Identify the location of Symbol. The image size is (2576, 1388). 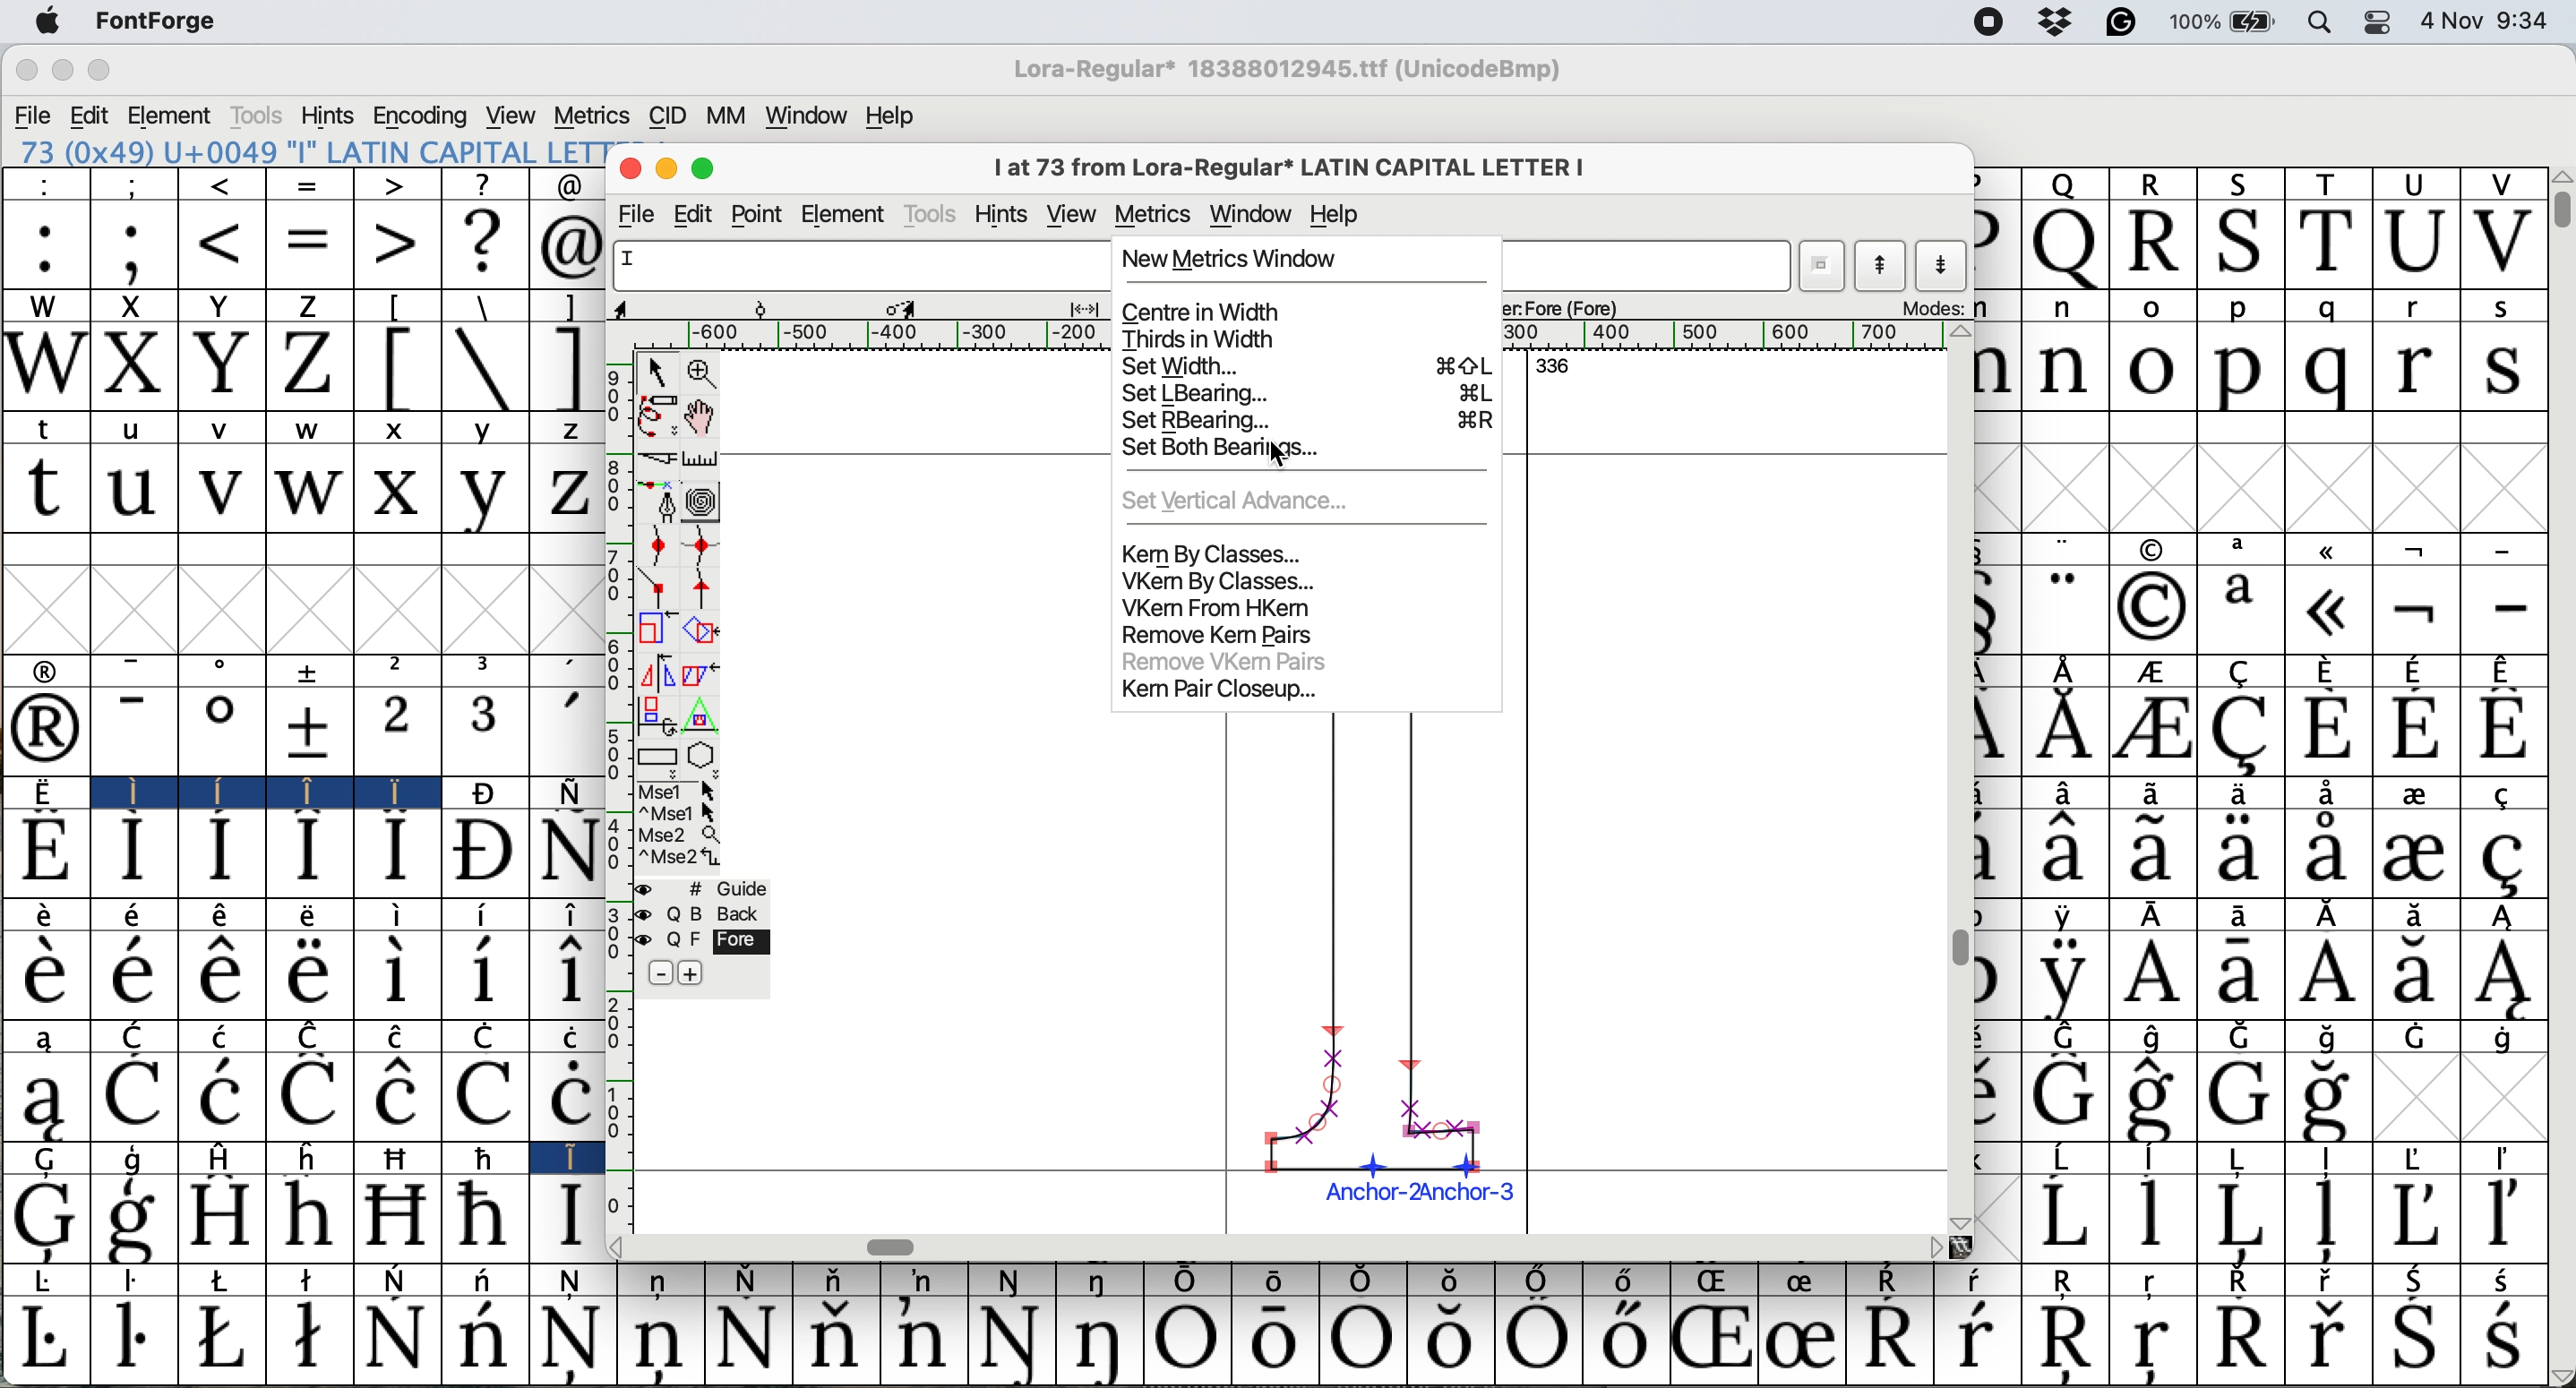
(2151, 974).